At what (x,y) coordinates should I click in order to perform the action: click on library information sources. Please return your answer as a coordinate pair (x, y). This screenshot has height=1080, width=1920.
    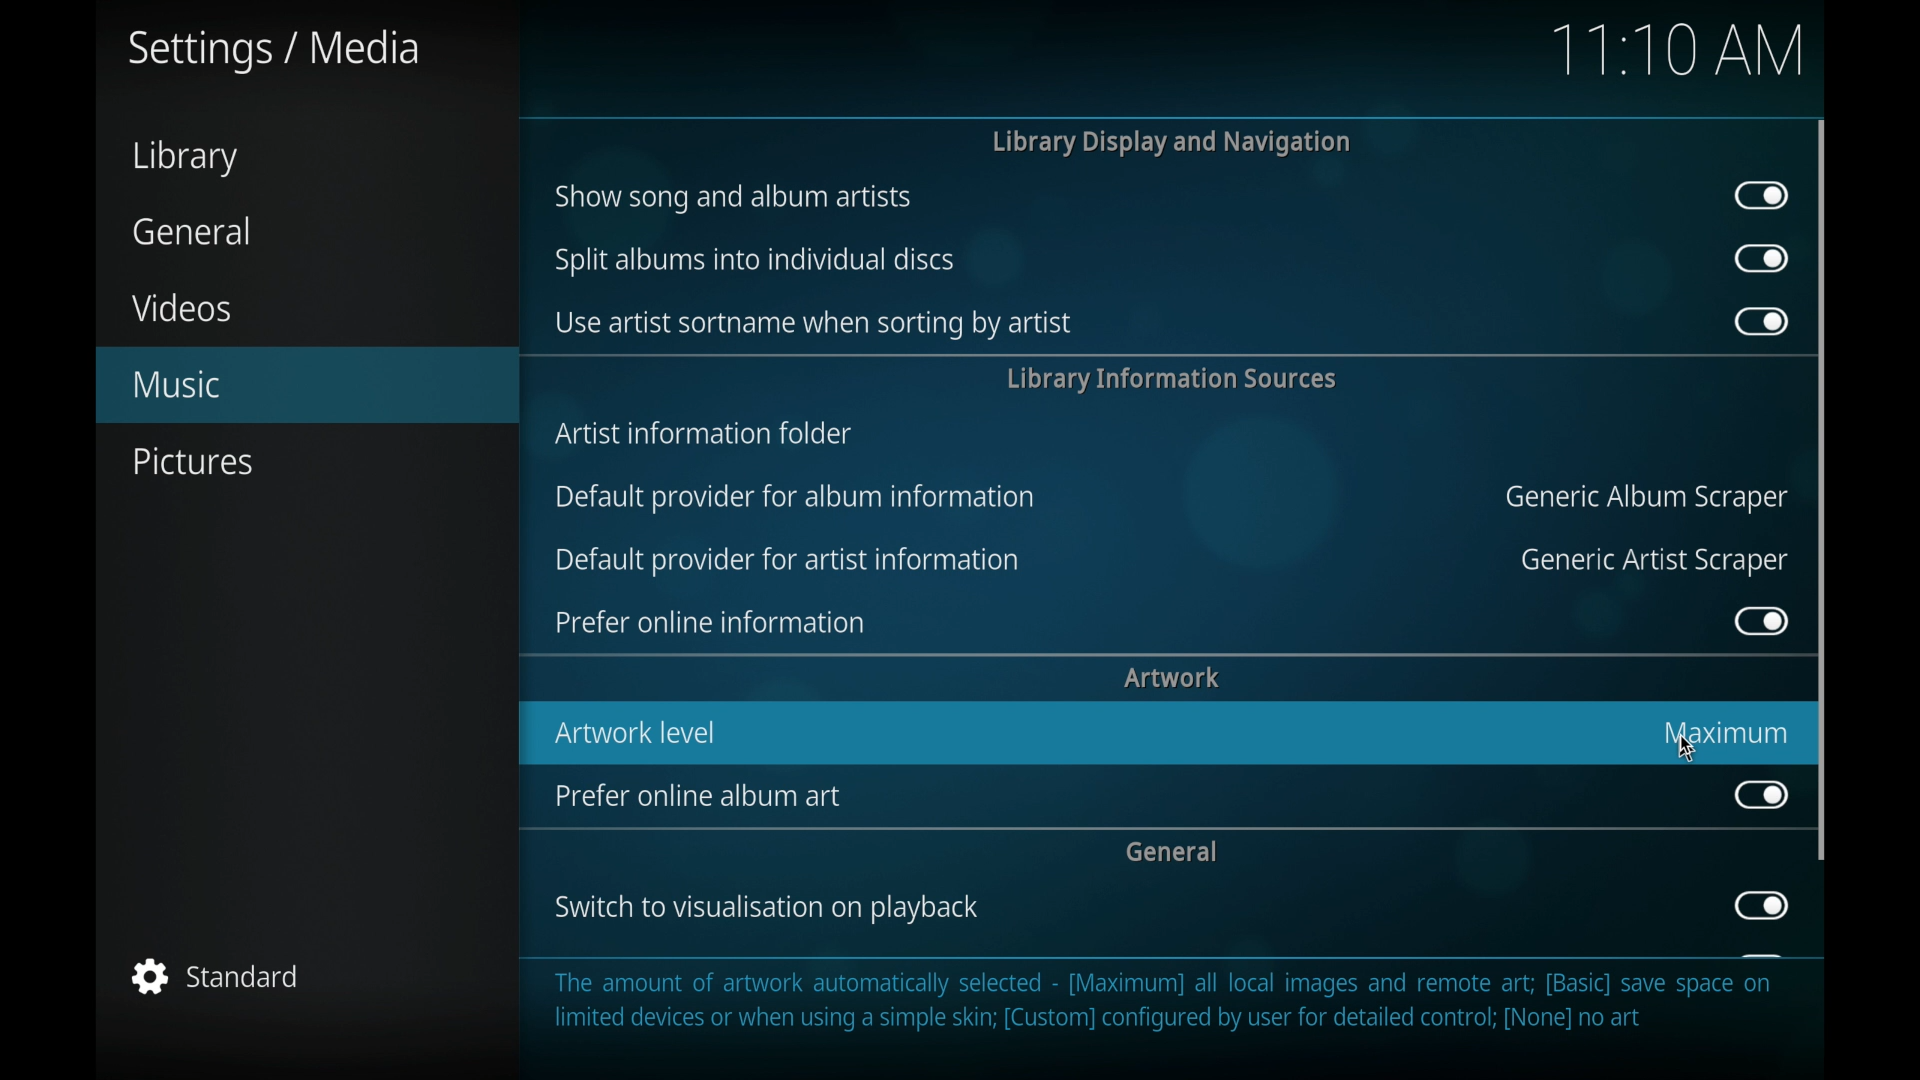
    Looking at the image, I should click on (1174, 379).